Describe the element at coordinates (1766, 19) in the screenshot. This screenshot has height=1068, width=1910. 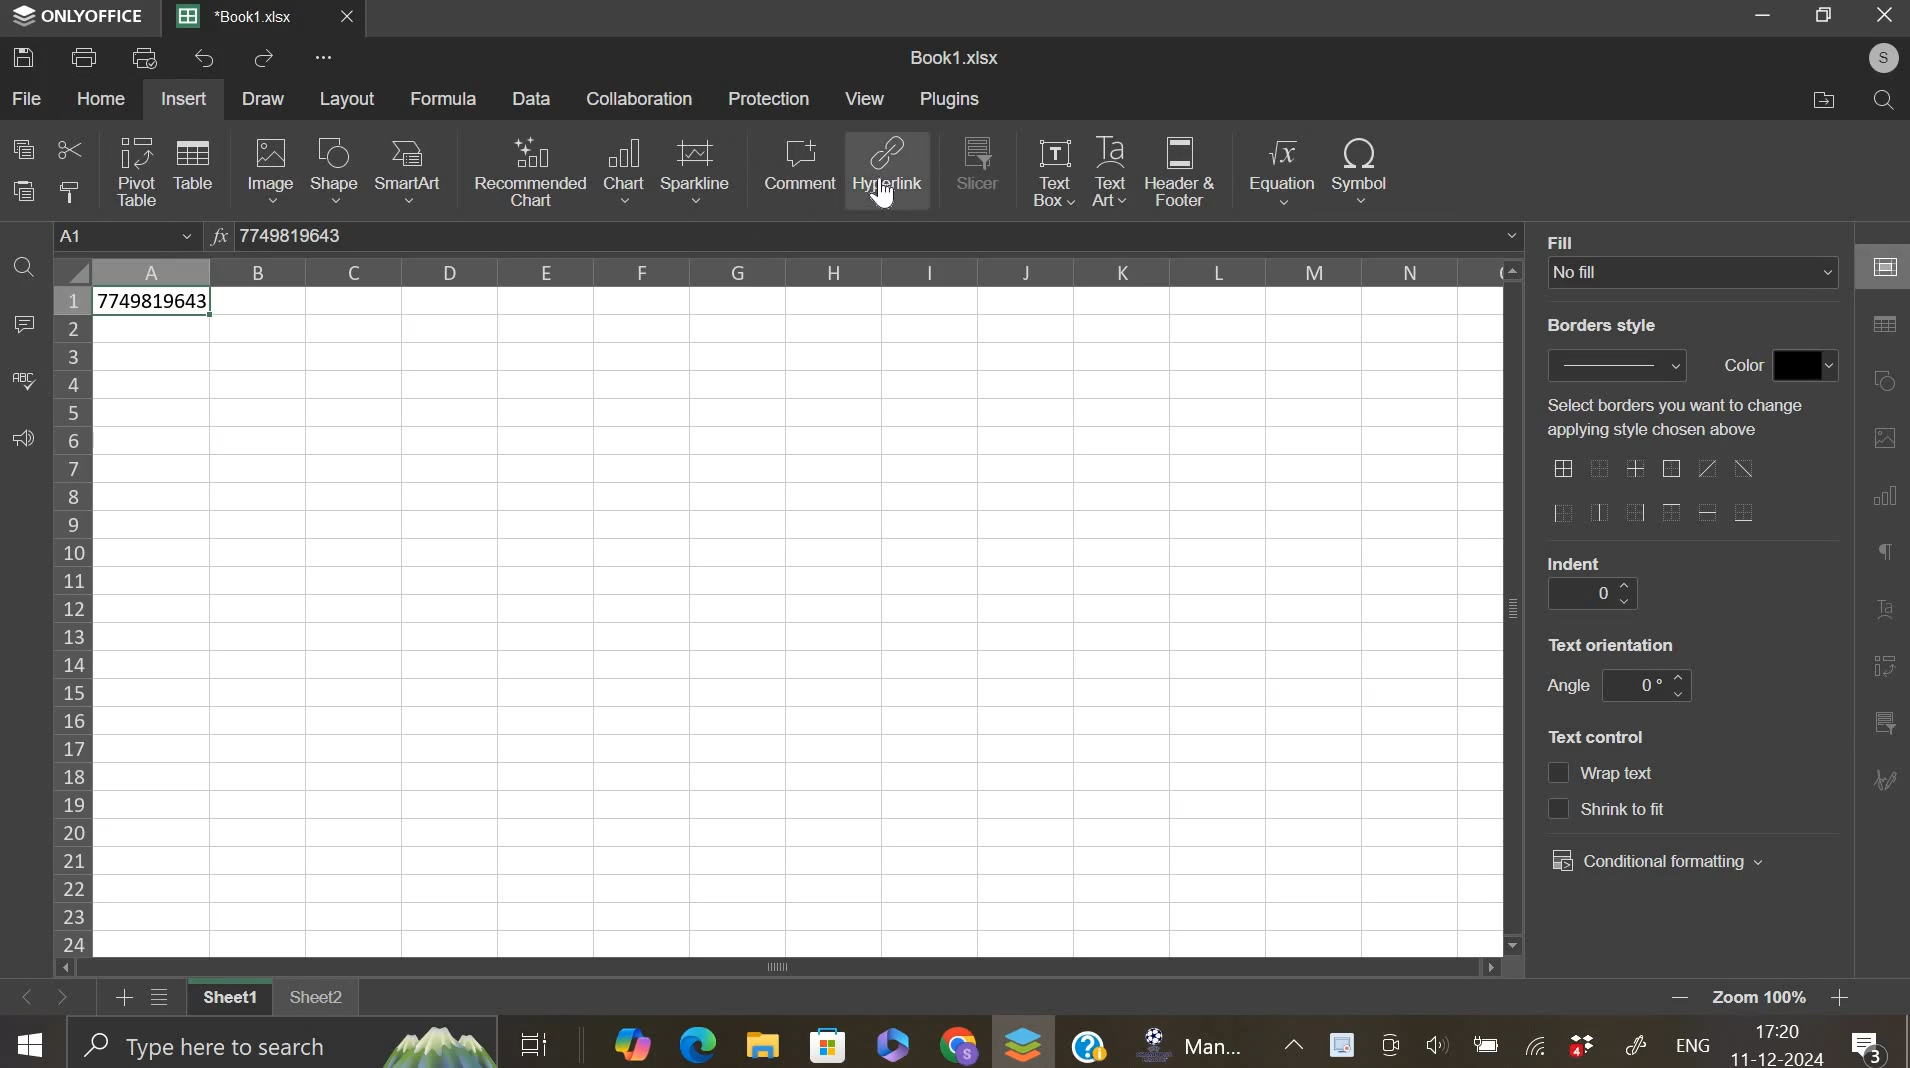
I see `Minimize` at that location.